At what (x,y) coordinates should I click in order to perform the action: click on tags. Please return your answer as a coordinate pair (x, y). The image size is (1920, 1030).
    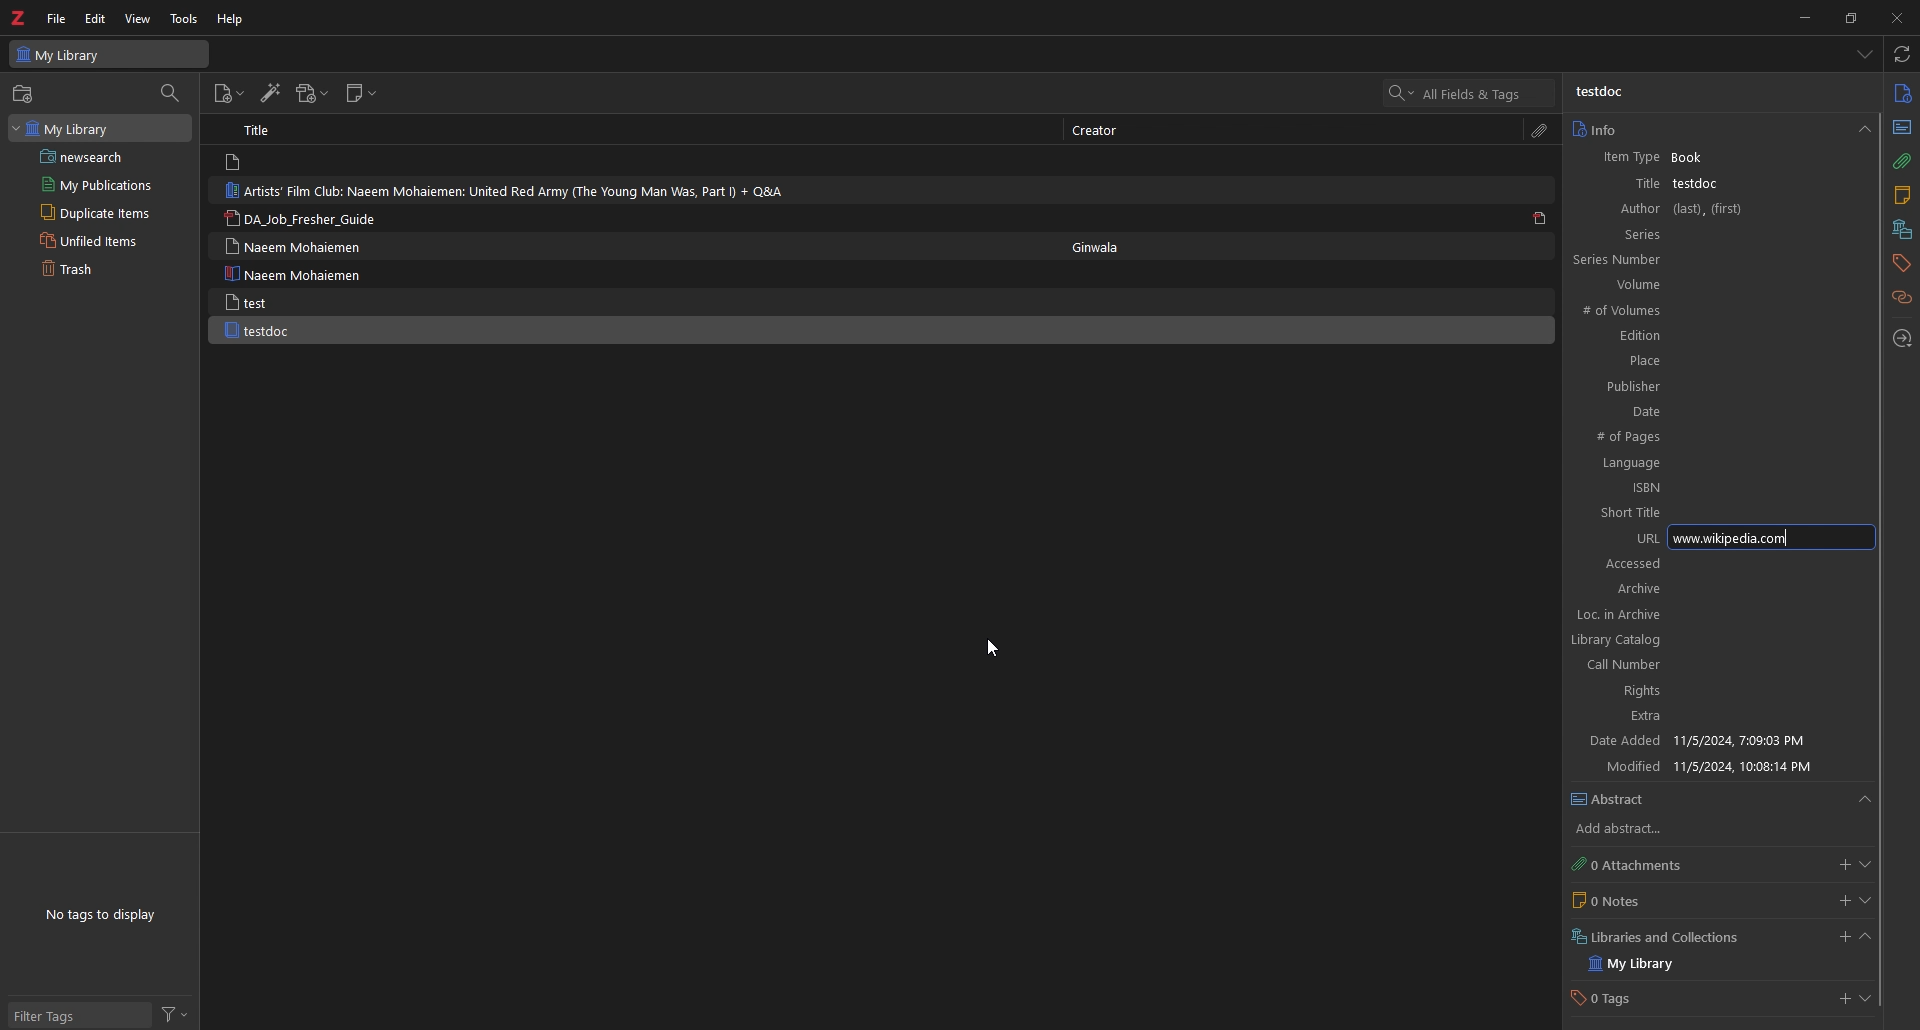
    Looking at the image, I should click on (1901, 263).